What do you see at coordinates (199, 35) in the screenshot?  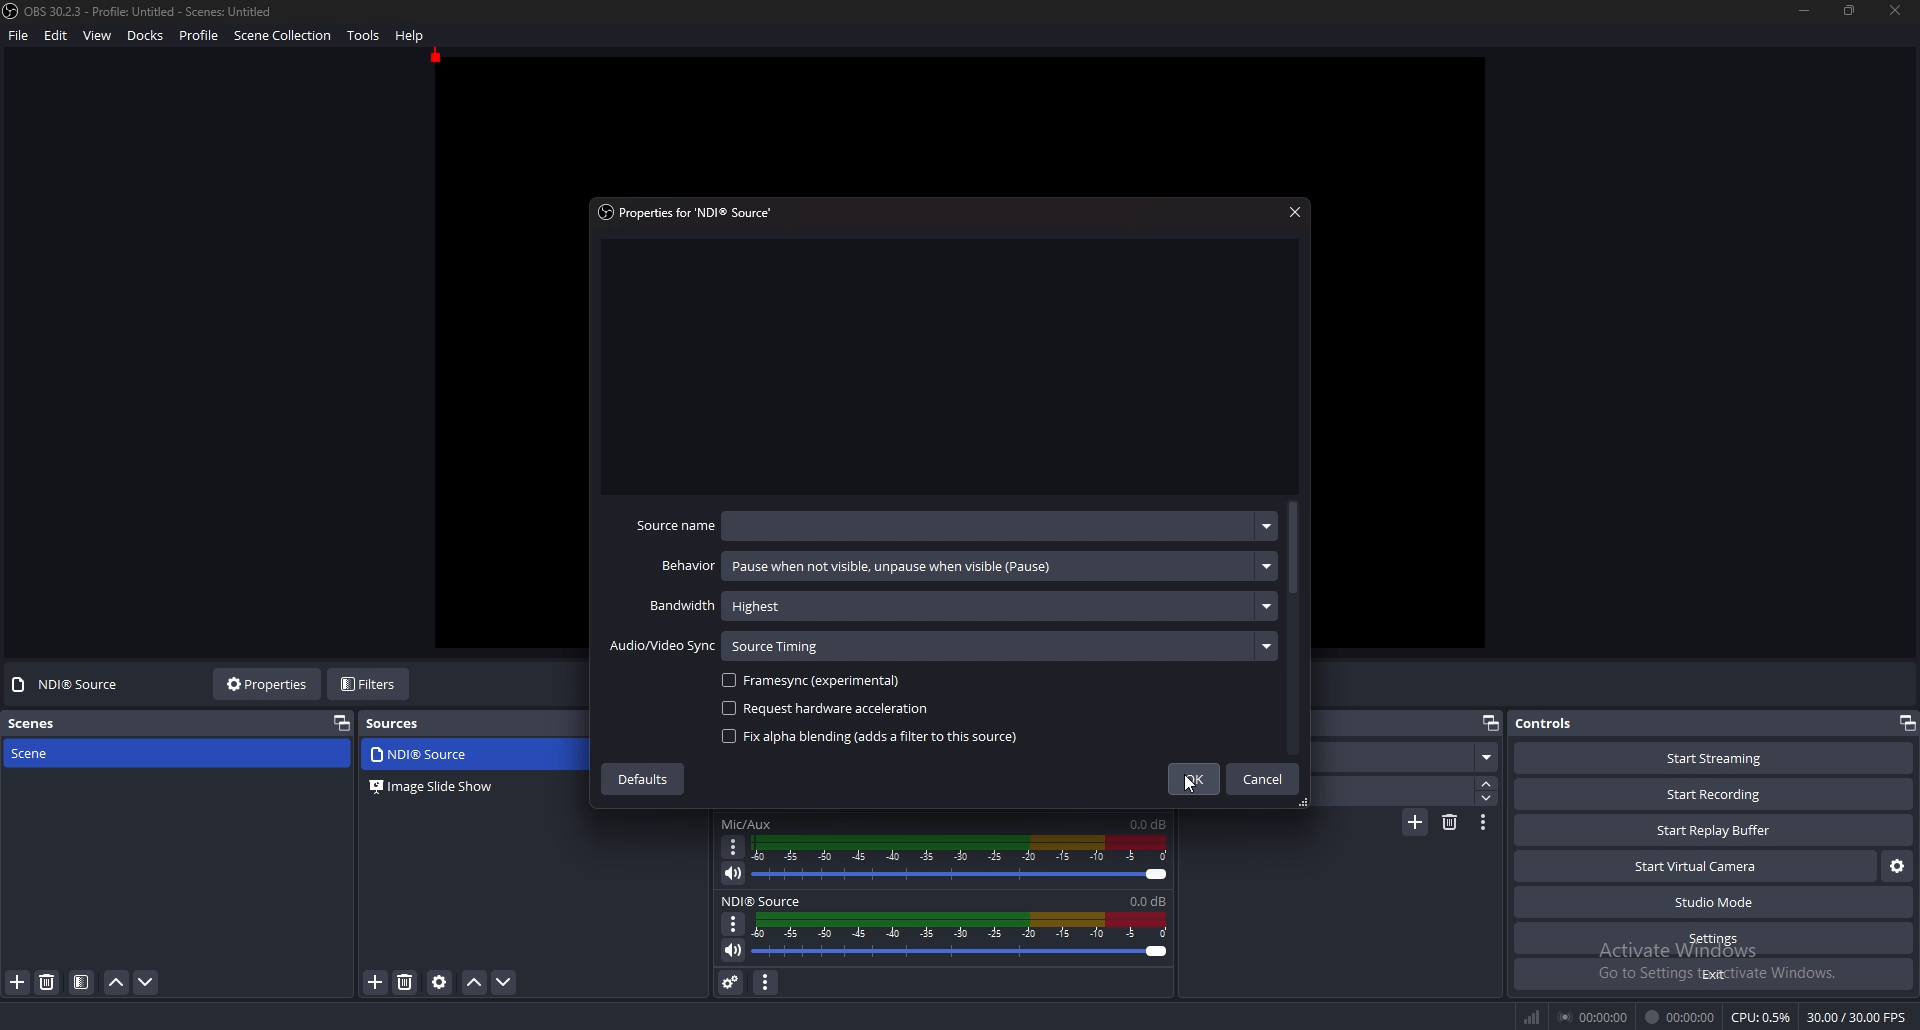 I see `profile` at bounding box center [199, 35].